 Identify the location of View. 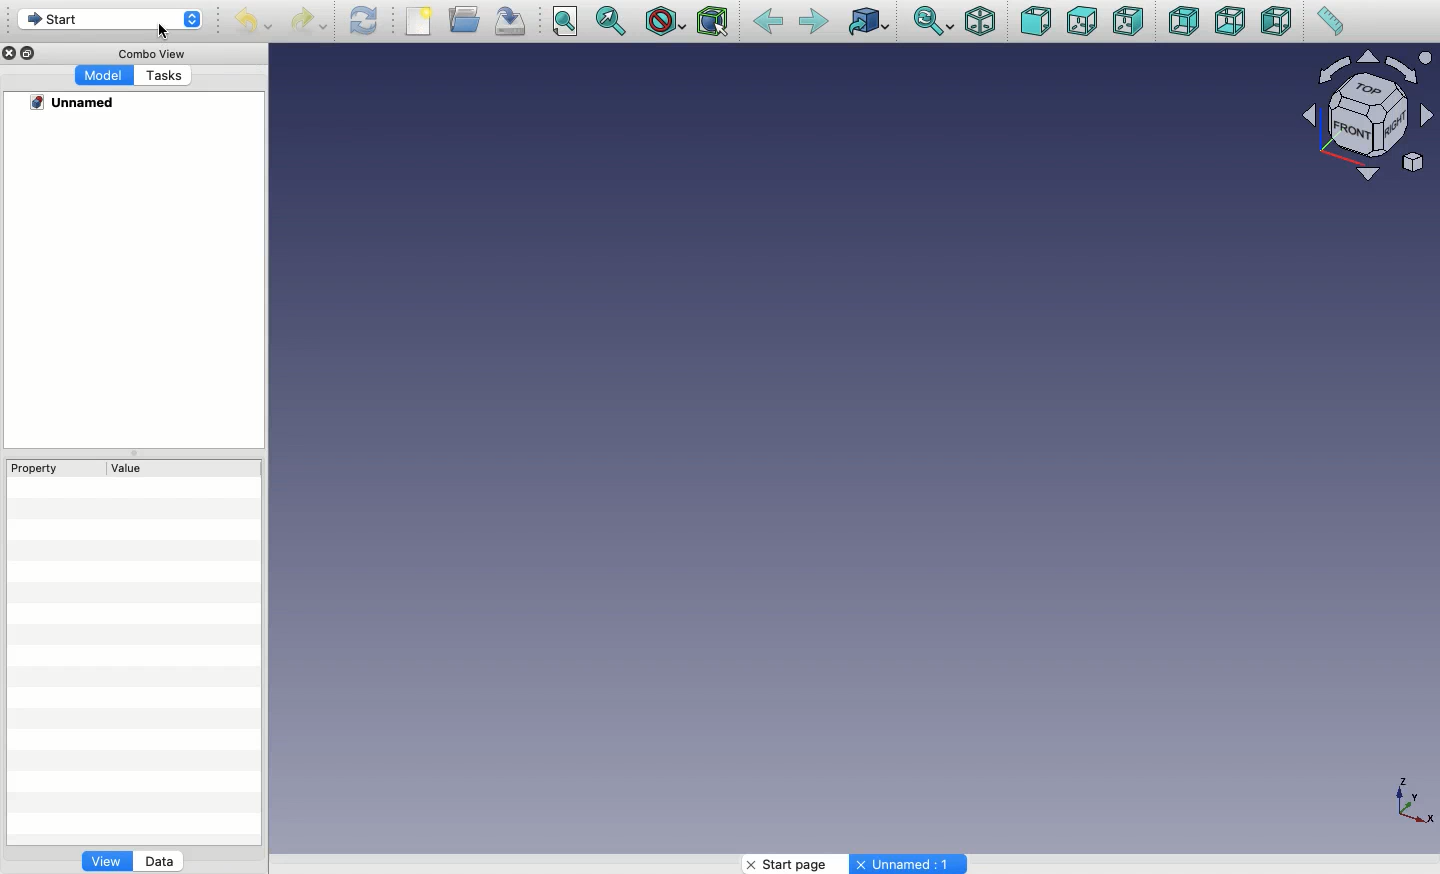
(106, 864).